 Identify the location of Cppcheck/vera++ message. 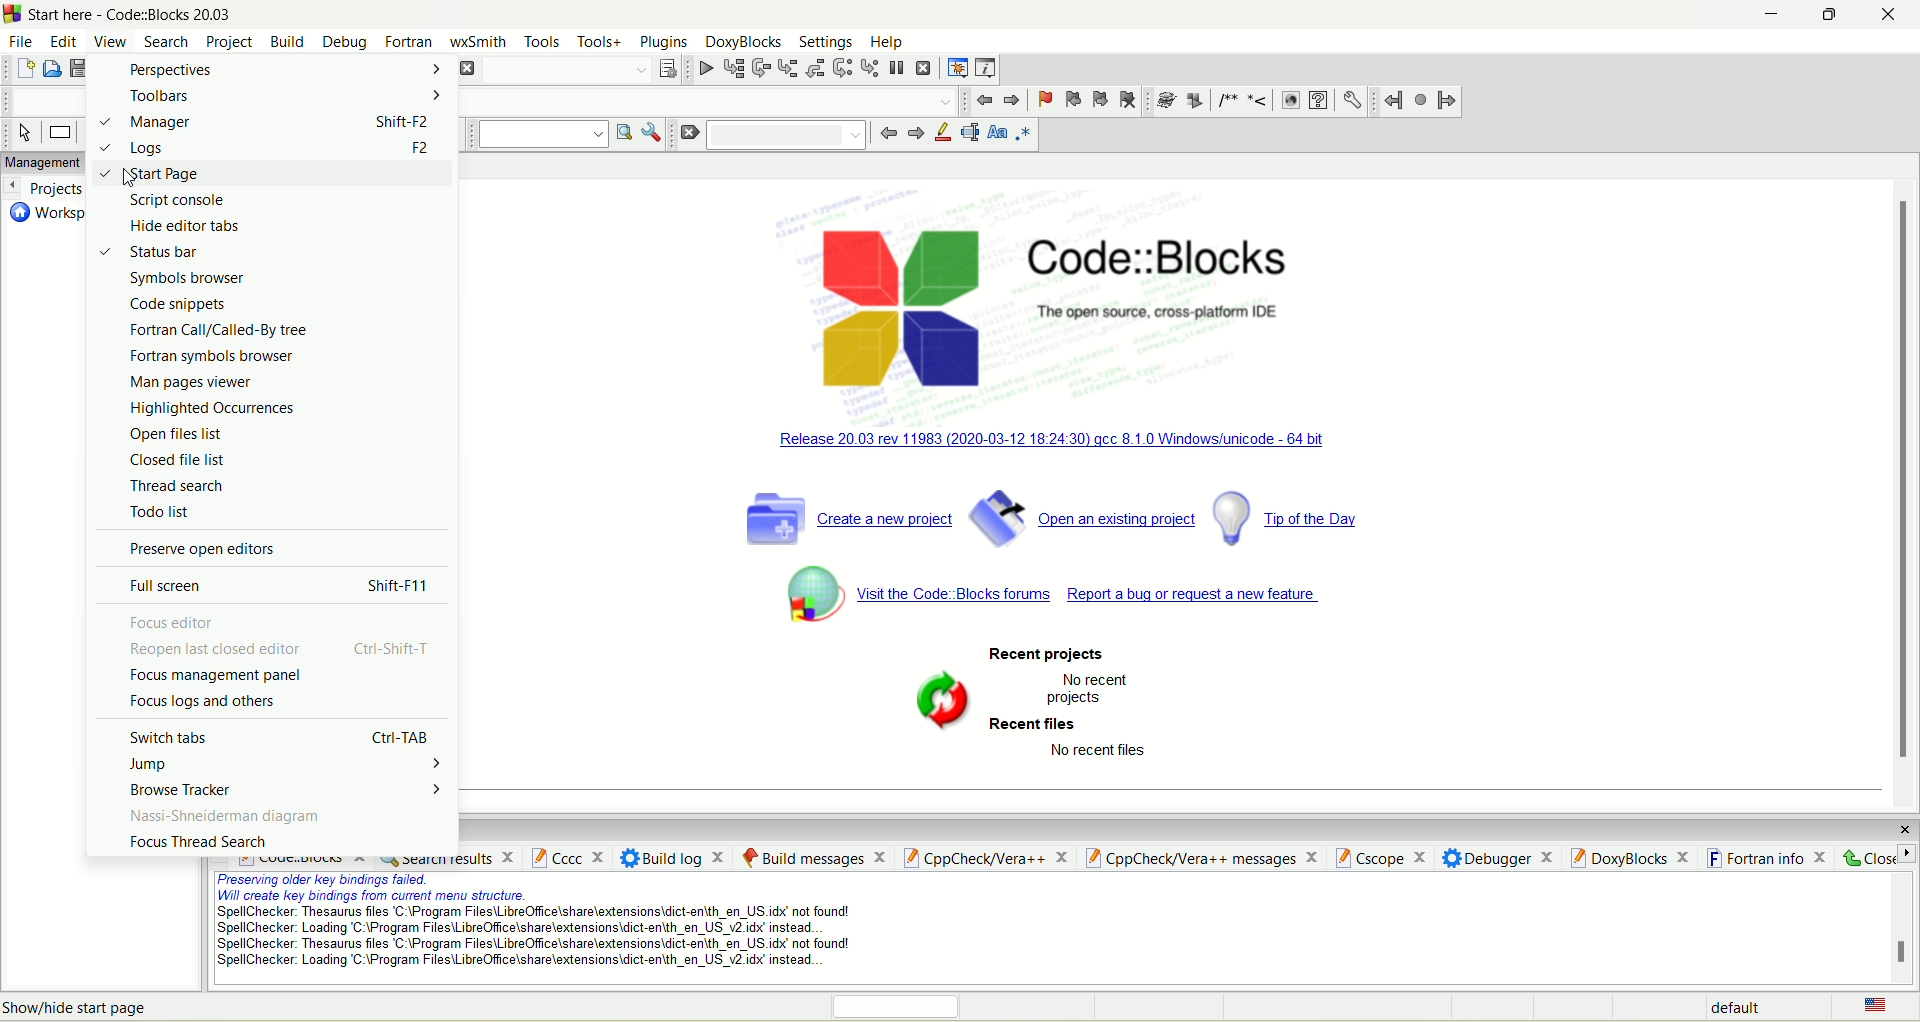
(1199, 857).